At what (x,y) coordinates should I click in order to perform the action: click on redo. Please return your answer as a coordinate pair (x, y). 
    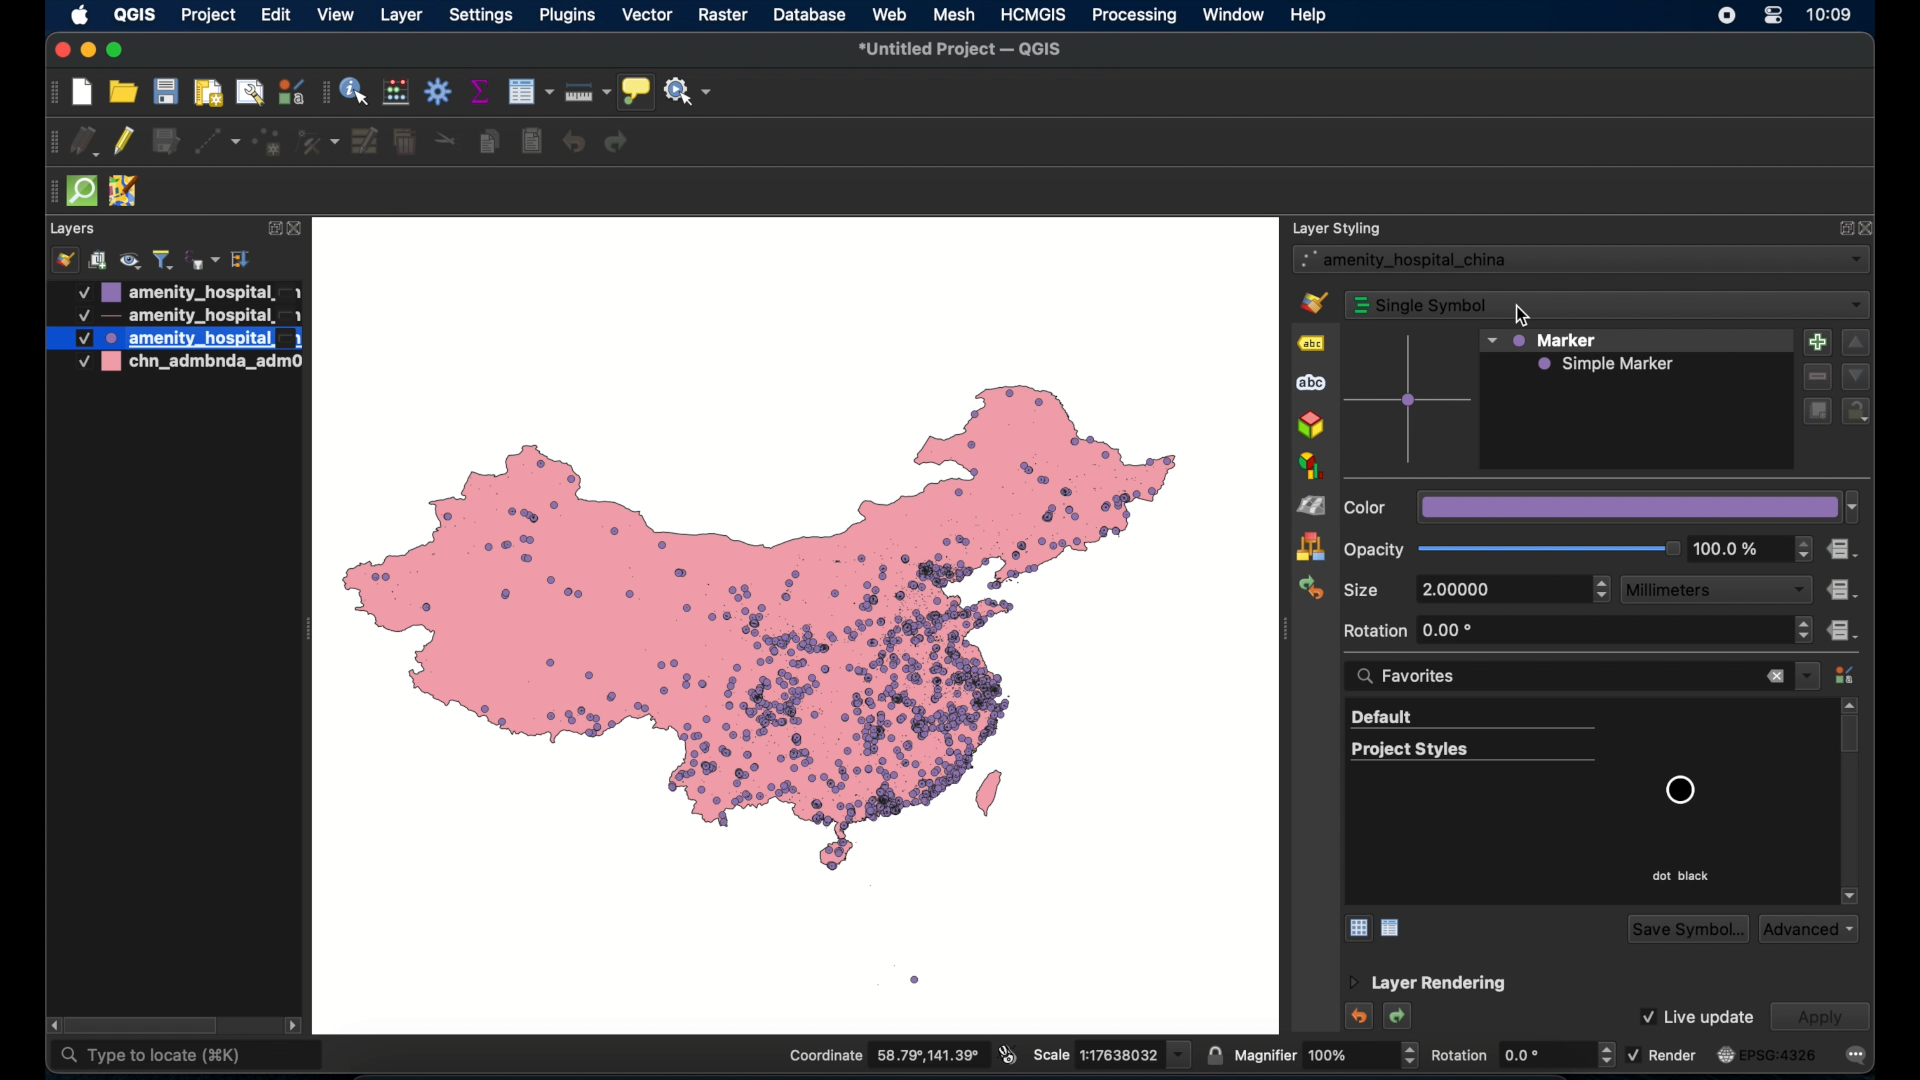
    Looking at the image, I should click on (617, 145).